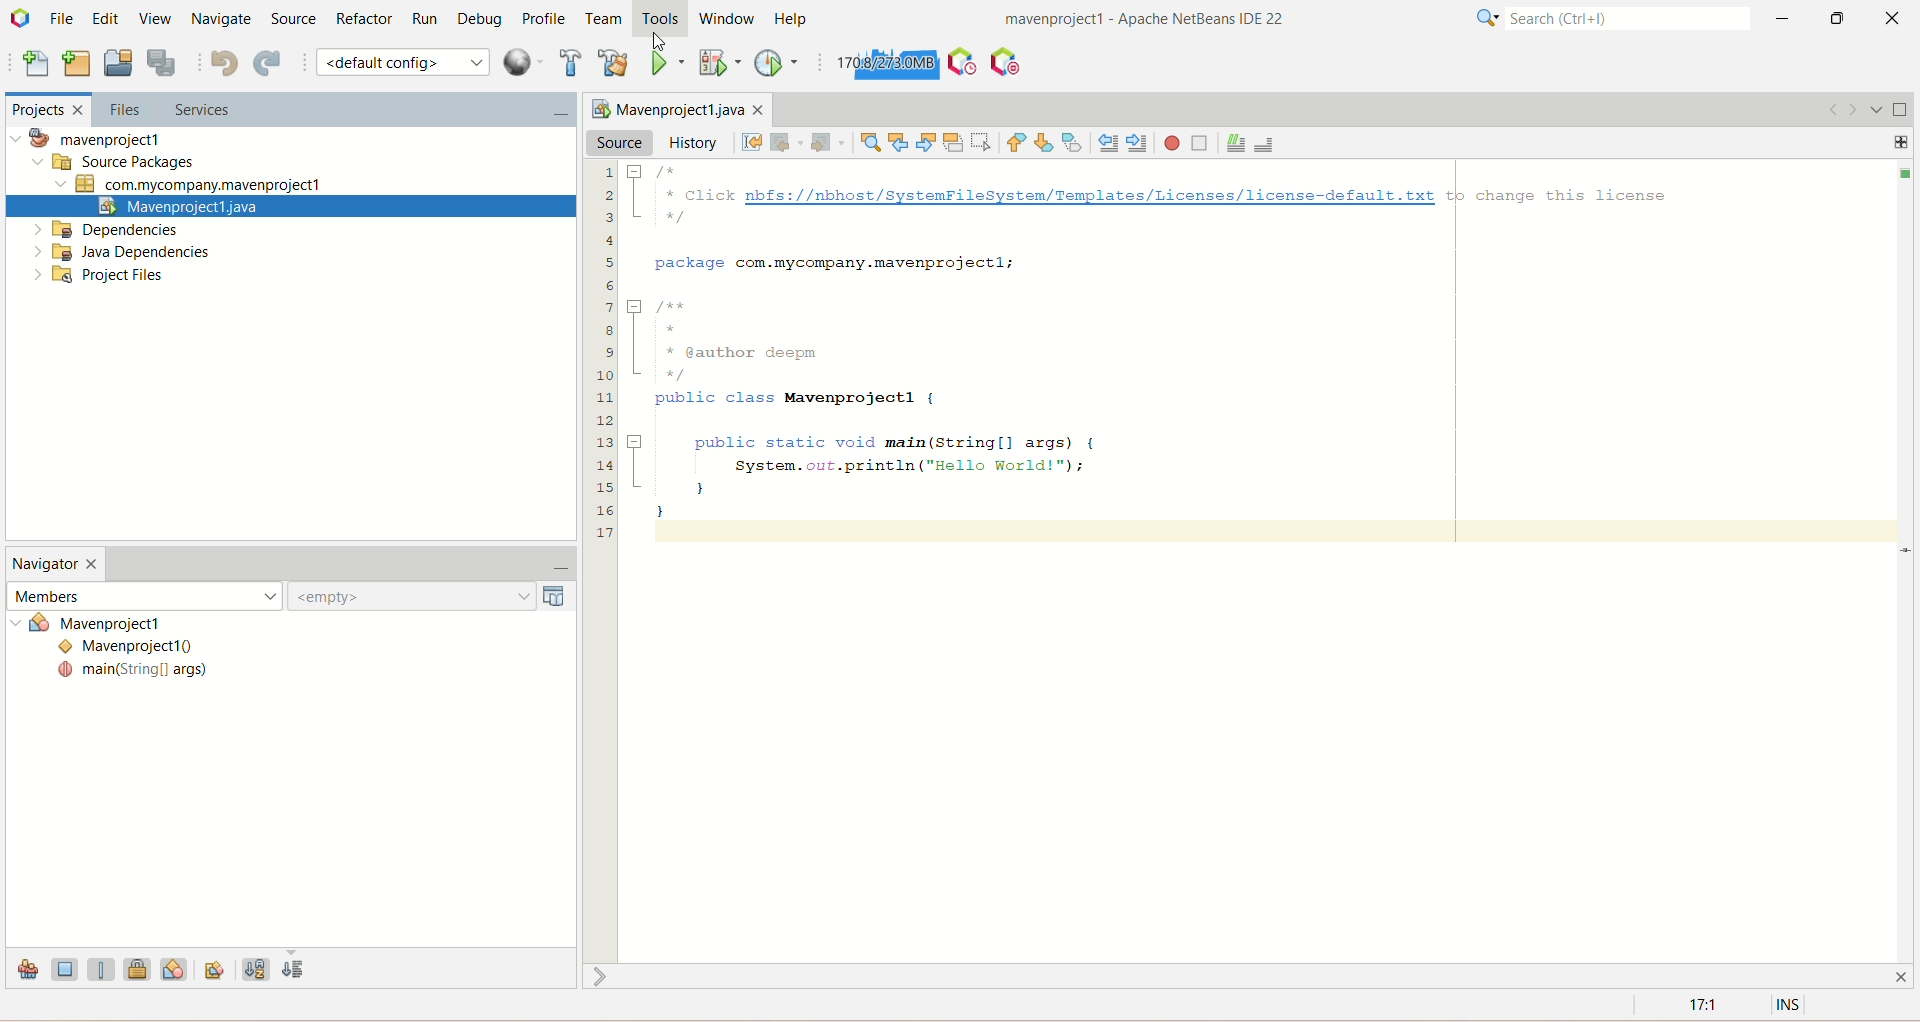  Describe the element at coordinates (291, 17) in the screenshot. I see `source` at that location.